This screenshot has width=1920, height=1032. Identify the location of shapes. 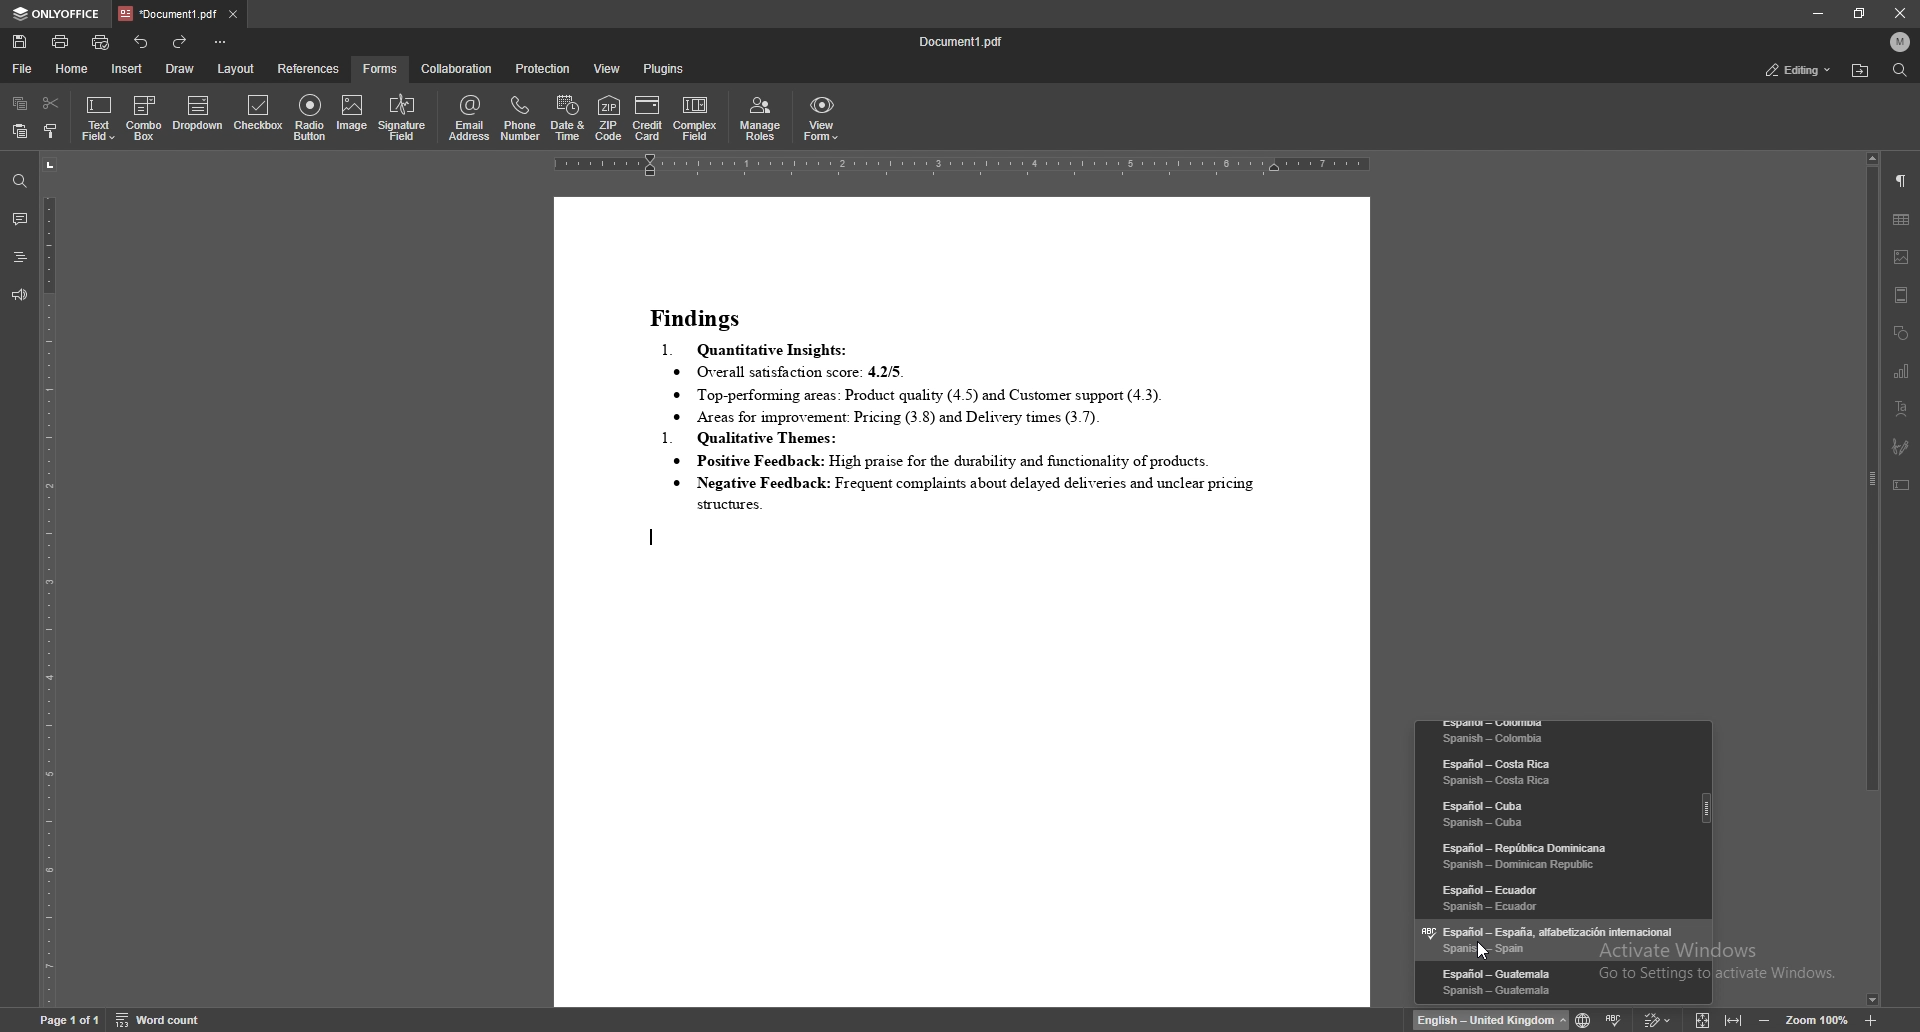
(1902, 334).